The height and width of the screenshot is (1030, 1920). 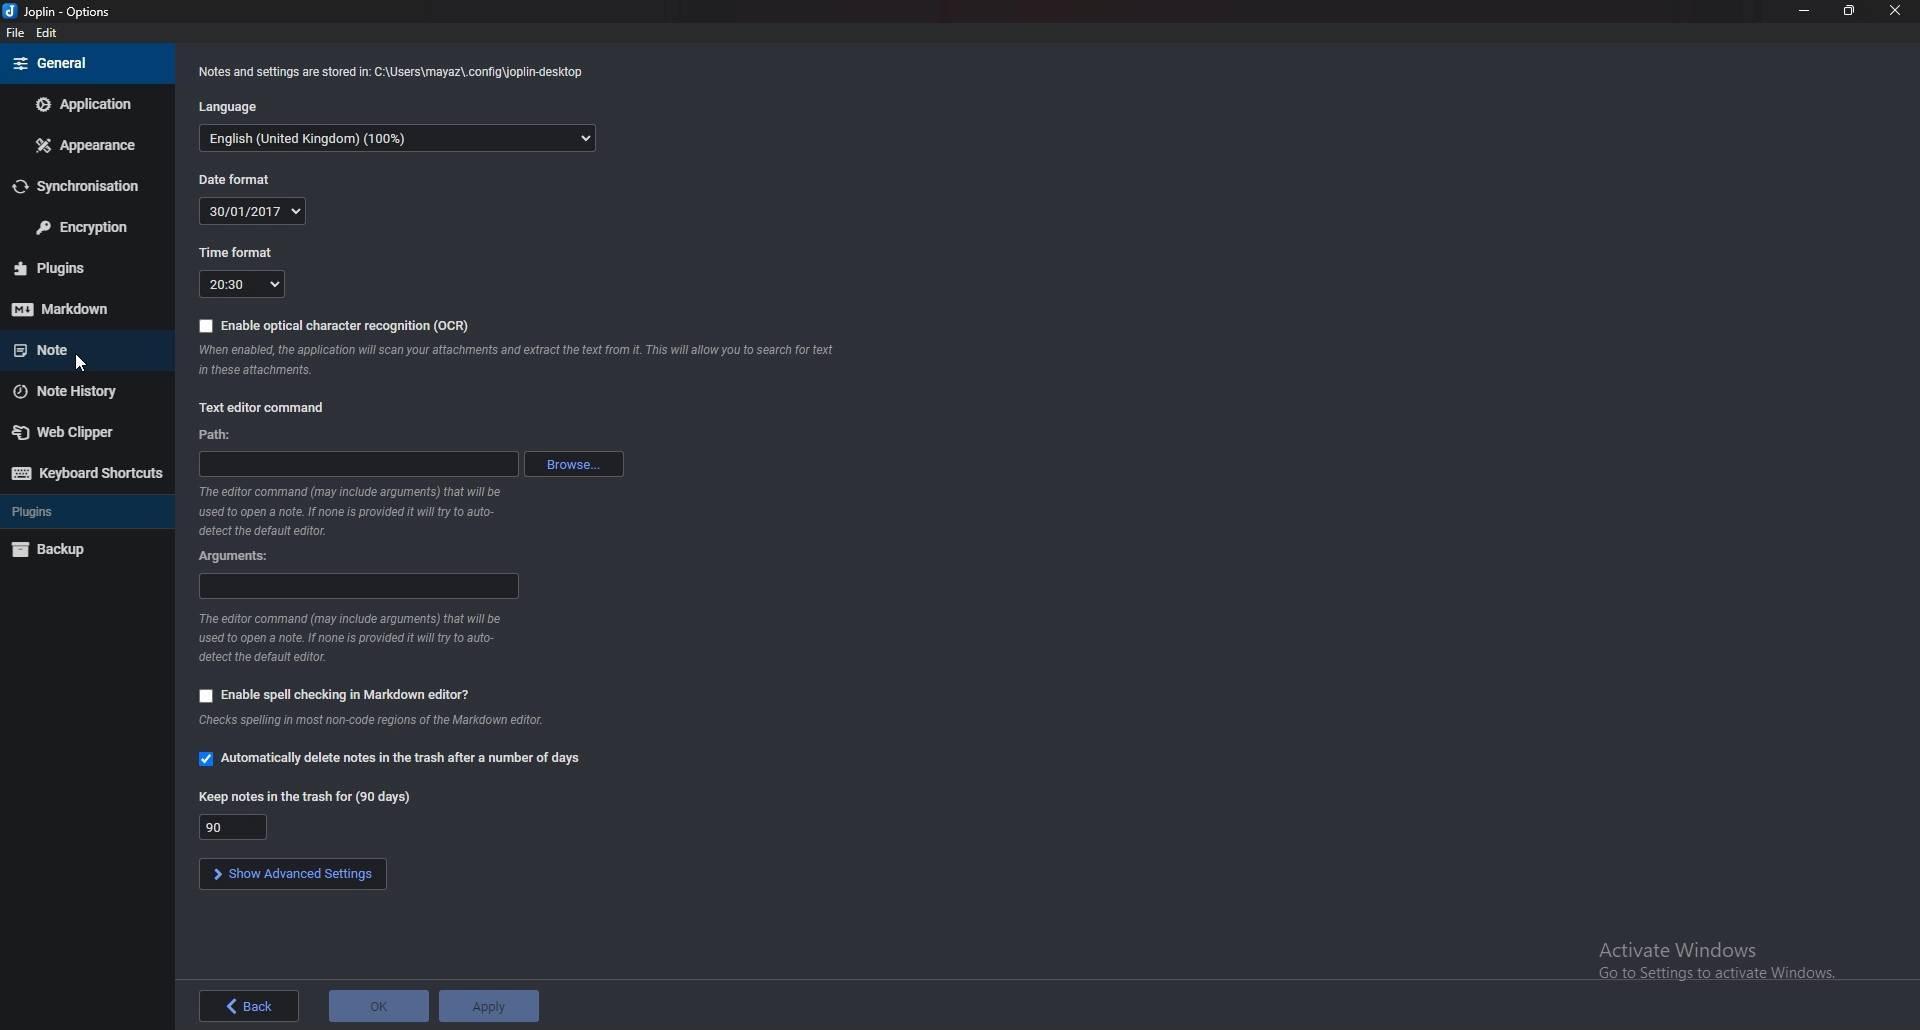 What do you see at coordinates (1895, 10) in the screenshot?
I see `close` at bounding box center [1895, 10].